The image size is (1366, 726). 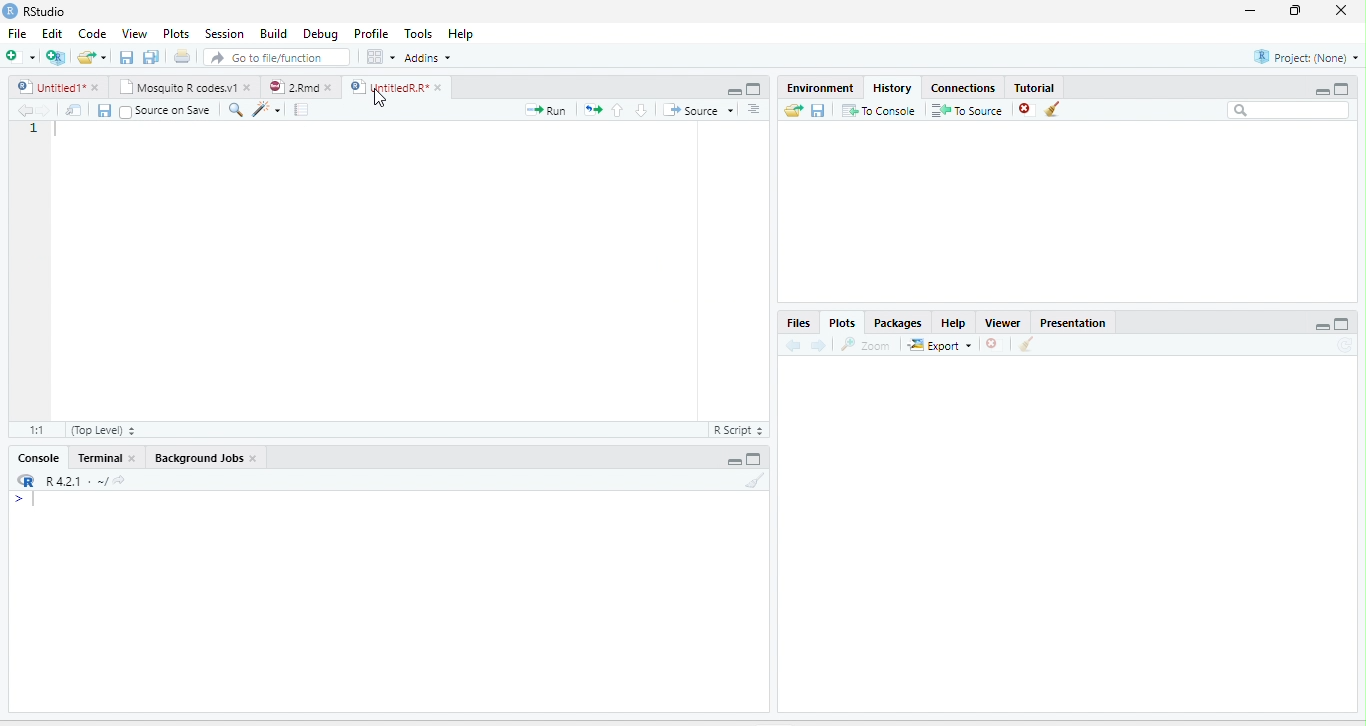 What do you see at coordinates (1288, 110) in the screenshot?
I see `Search bar` at bounding box center [1288, 110].